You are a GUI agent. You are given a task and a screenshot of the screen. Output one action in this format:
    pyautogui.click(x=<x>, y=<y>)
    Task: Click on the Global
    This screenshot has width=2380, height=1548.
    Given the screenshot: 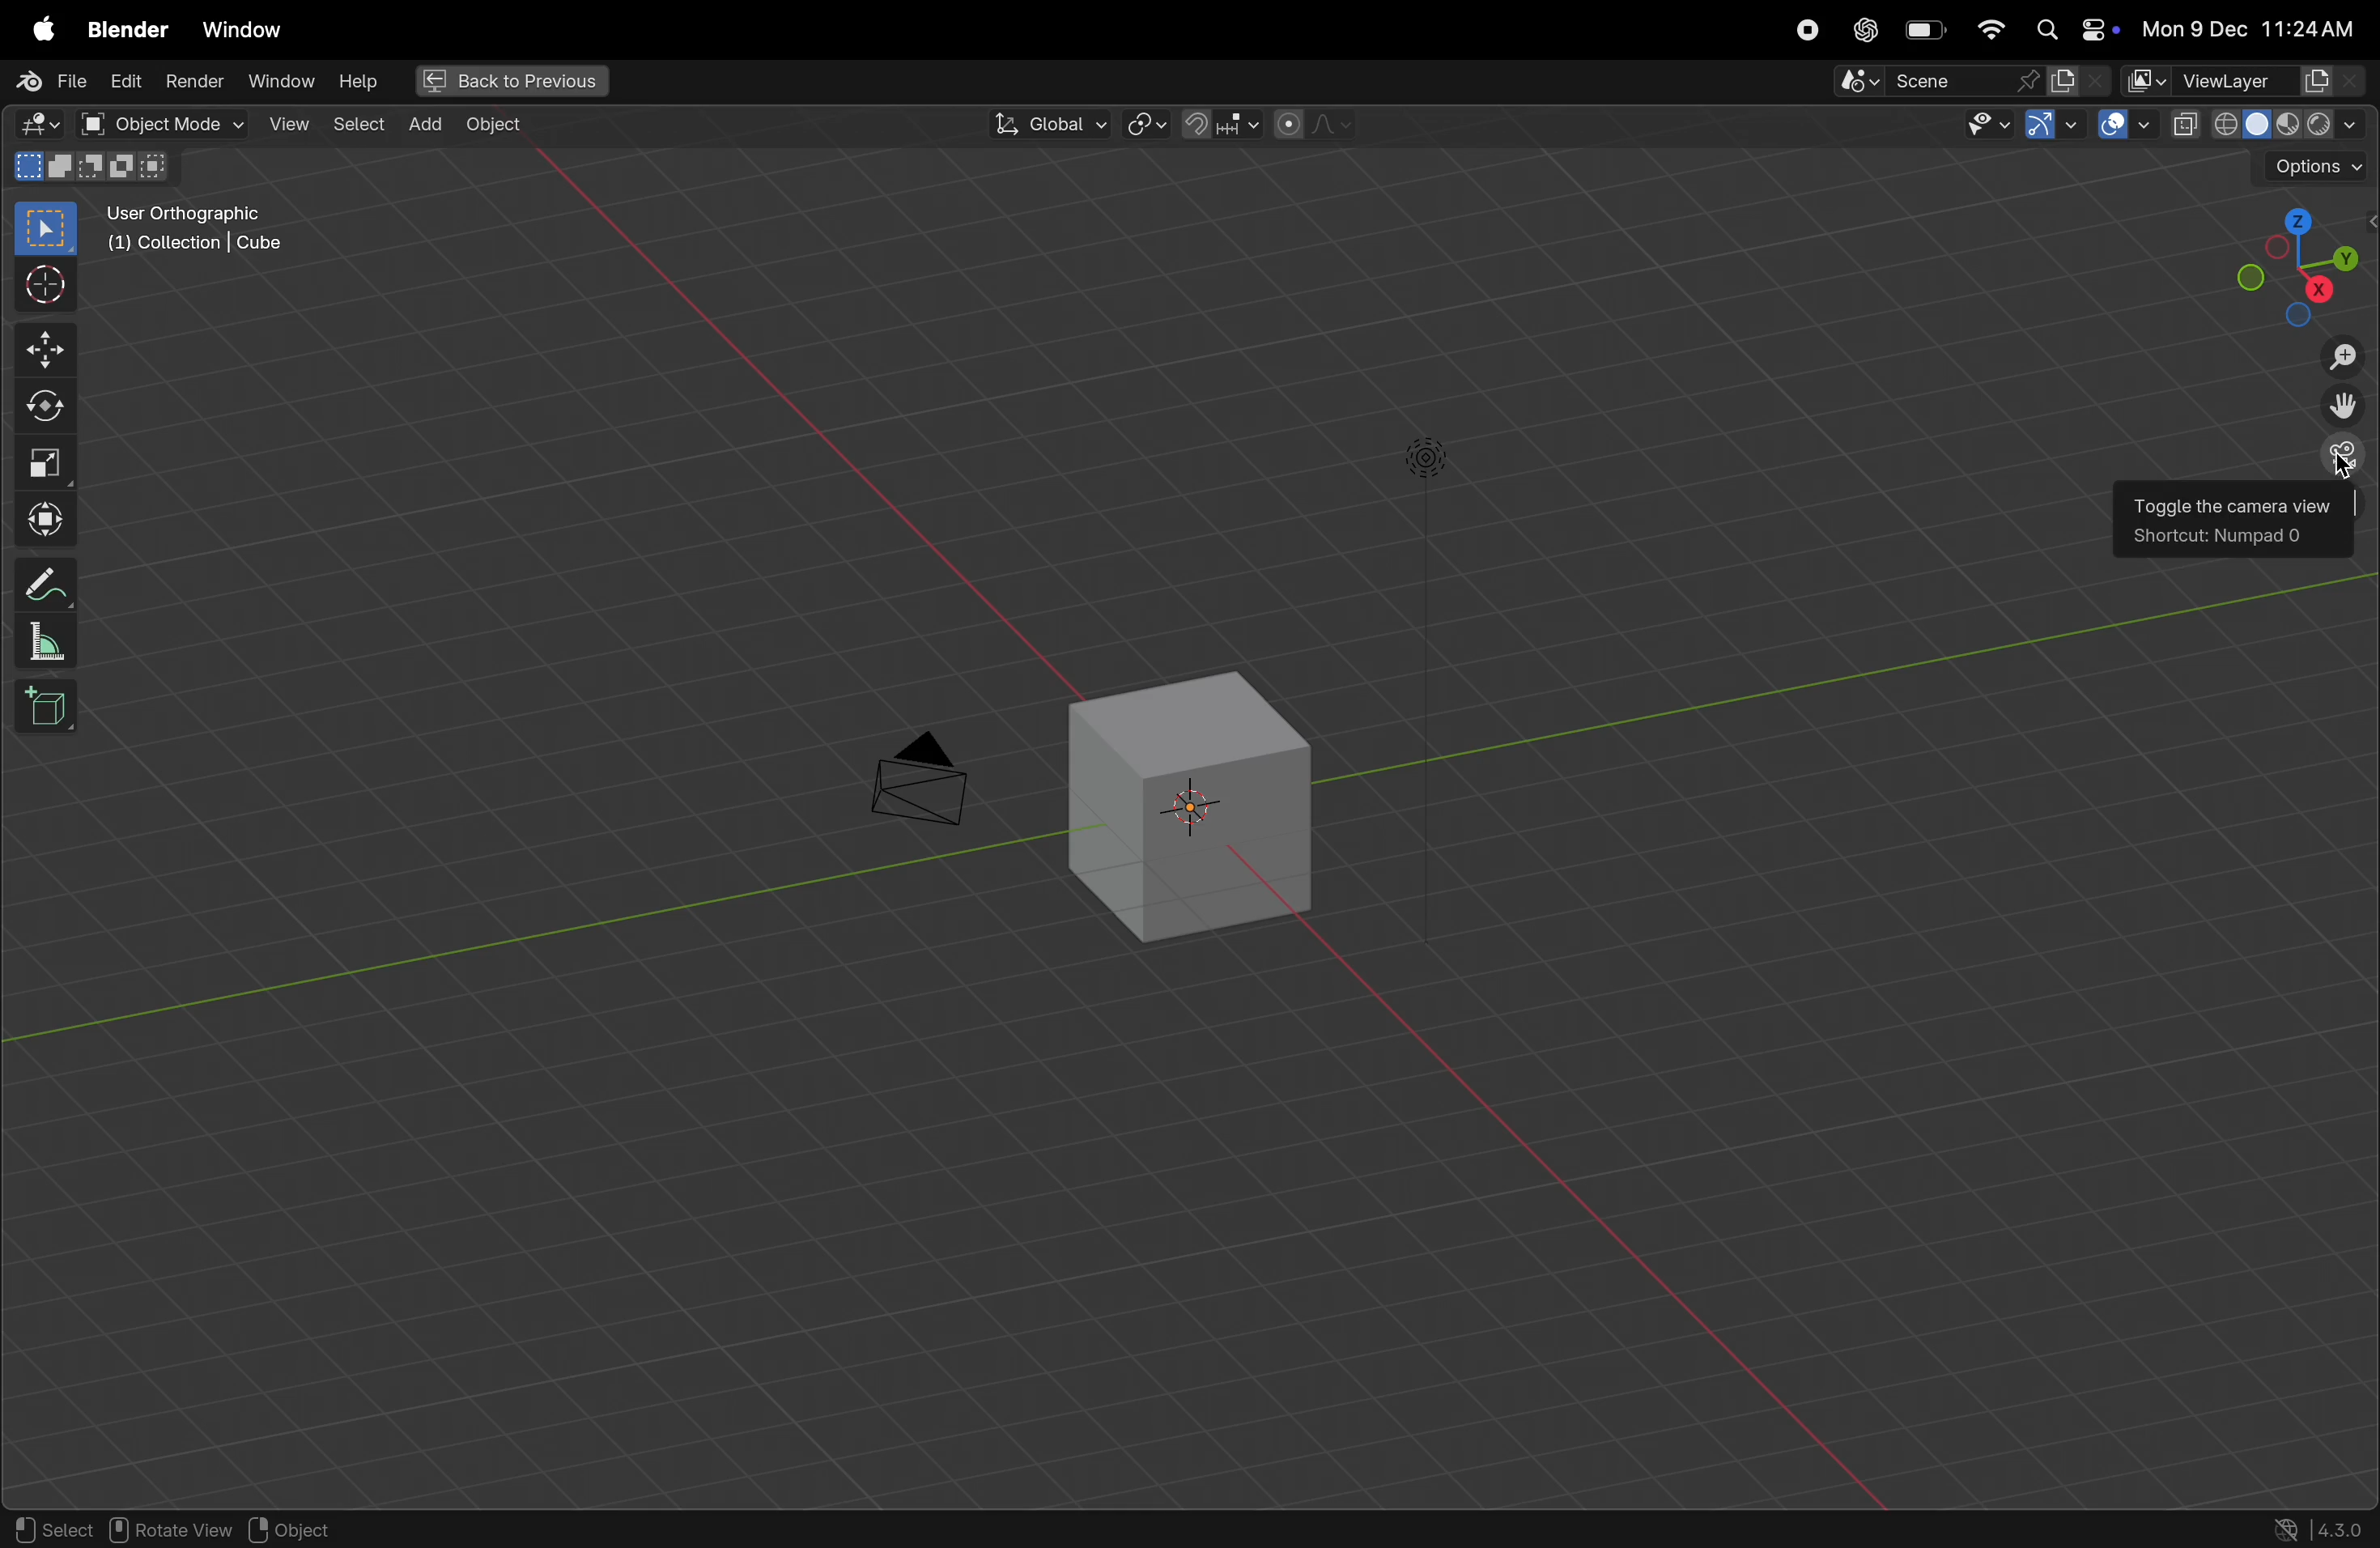 What is the action you would take?
    pyautogui.click(x=1049, y=122)
    